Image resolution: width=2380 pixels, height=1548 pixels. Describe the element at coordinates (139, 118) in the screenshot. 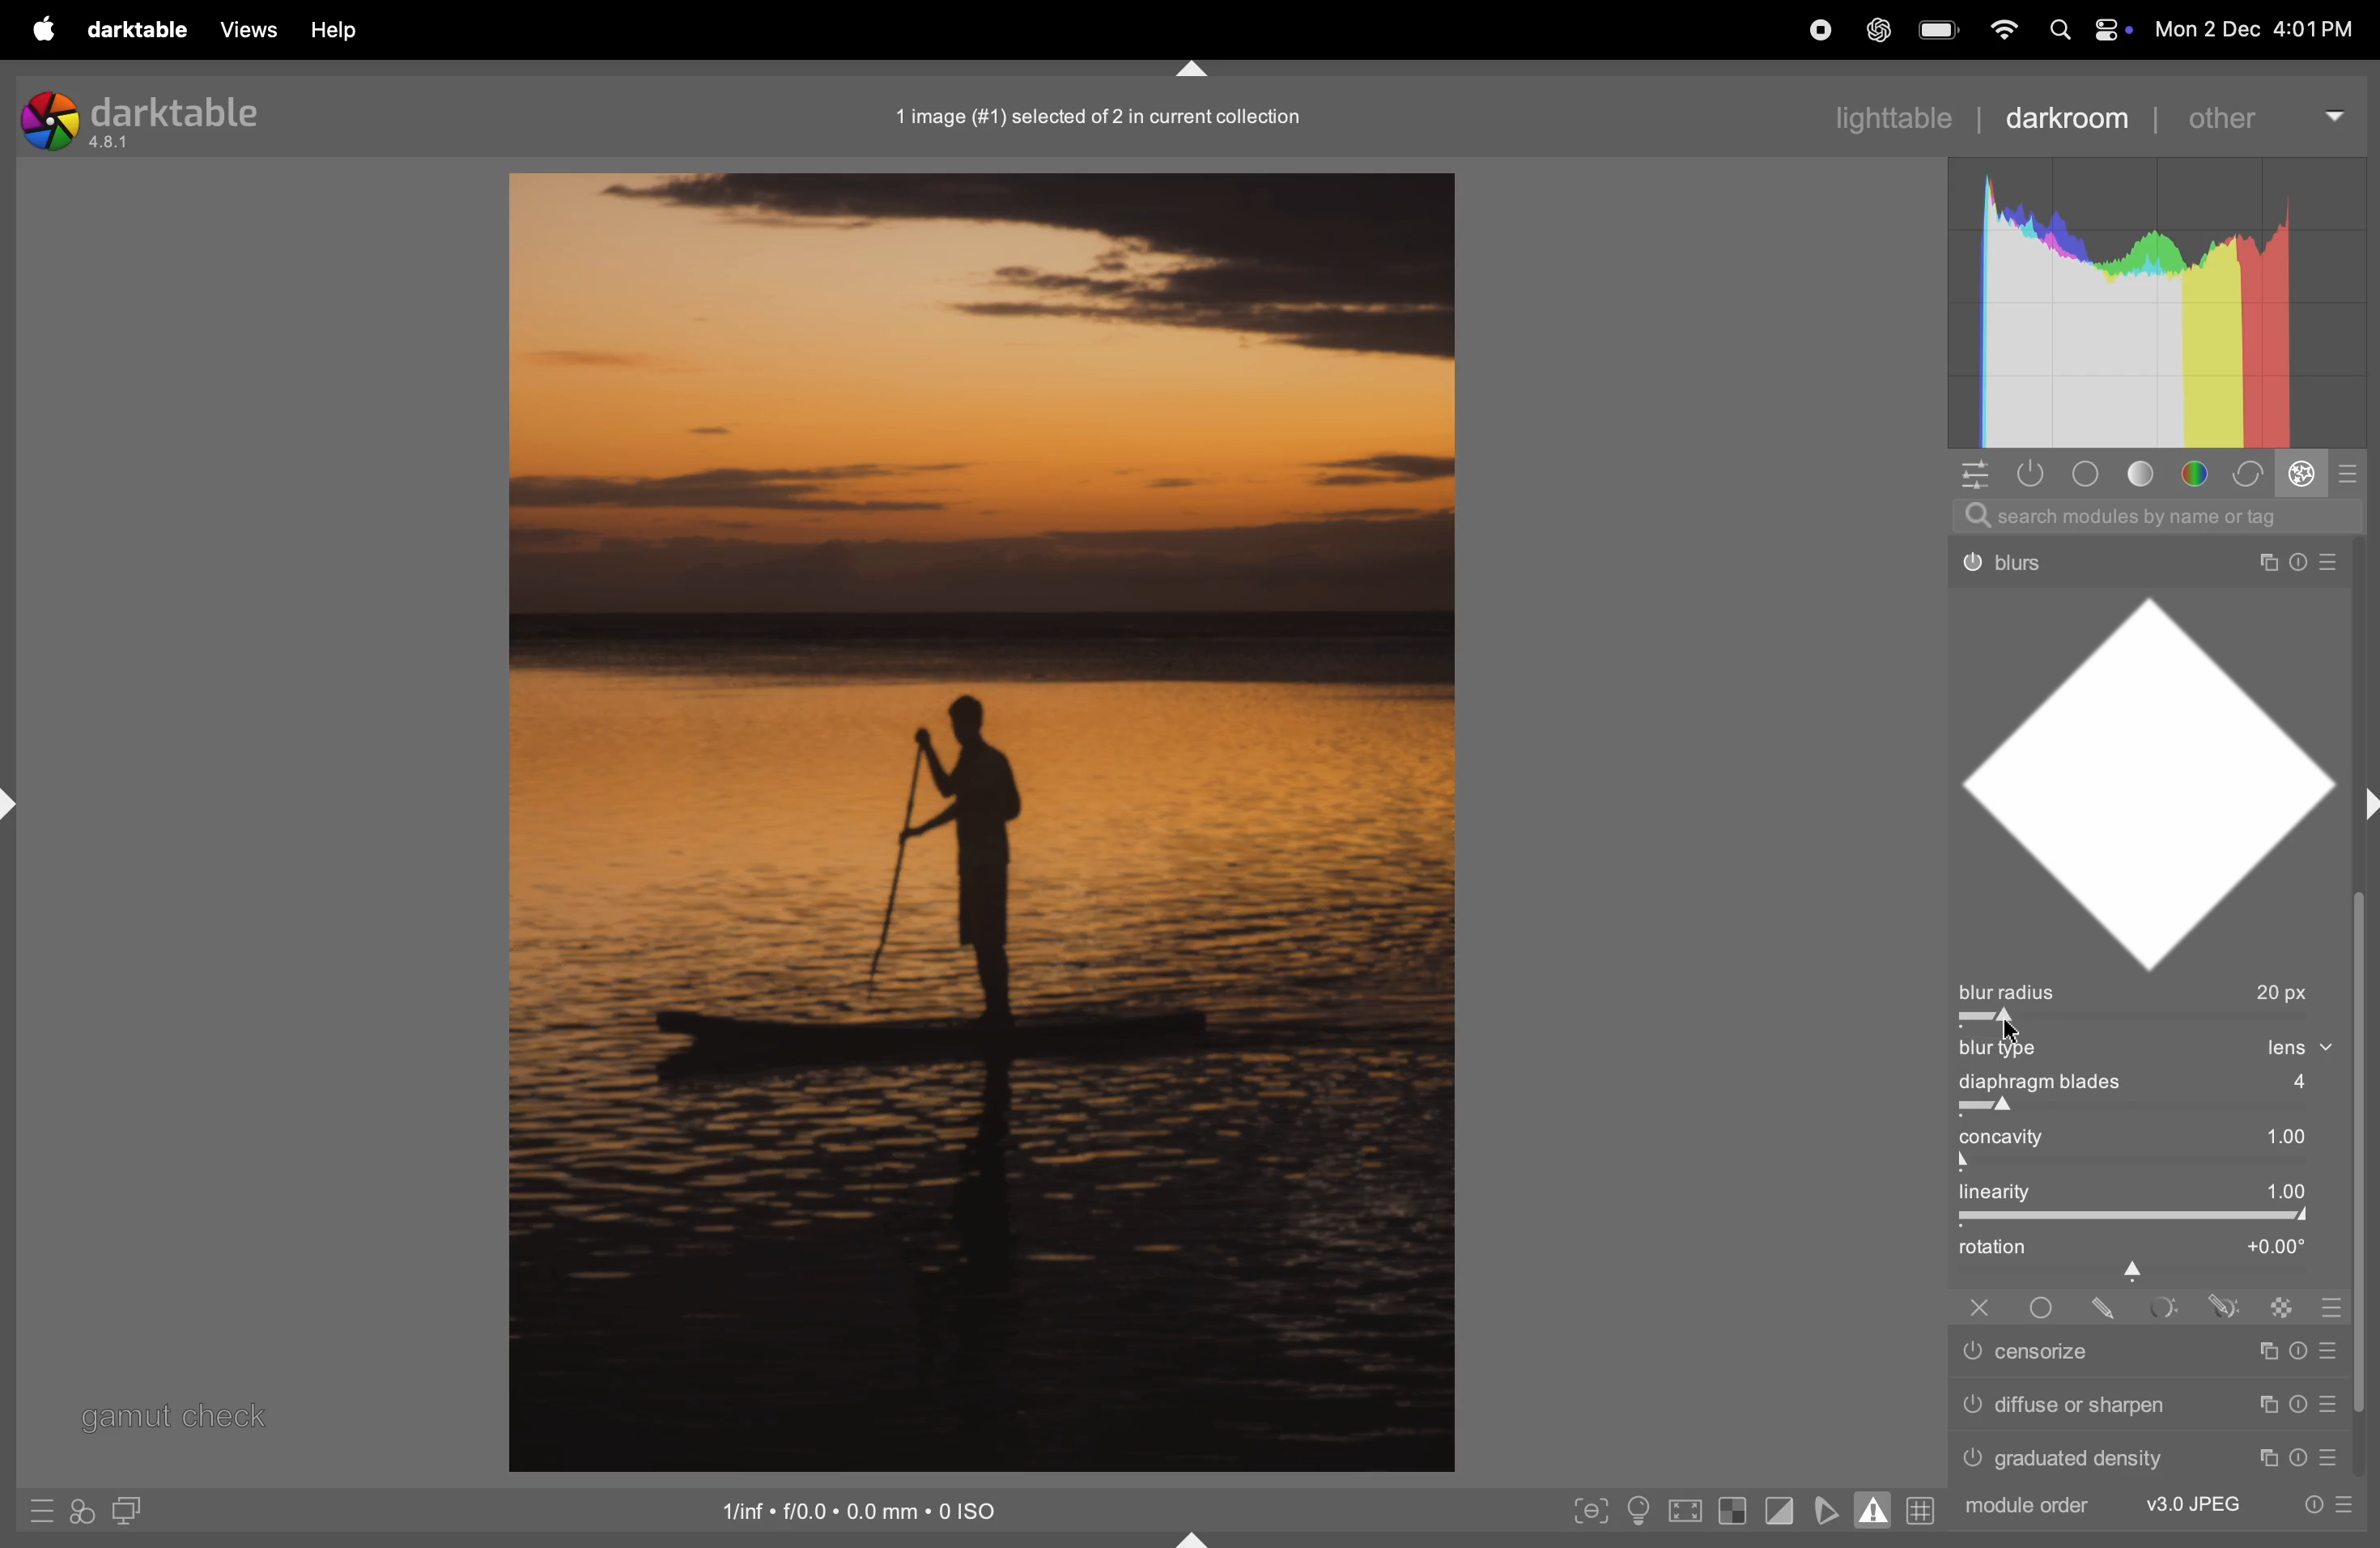

I see `darktable version` at that location.